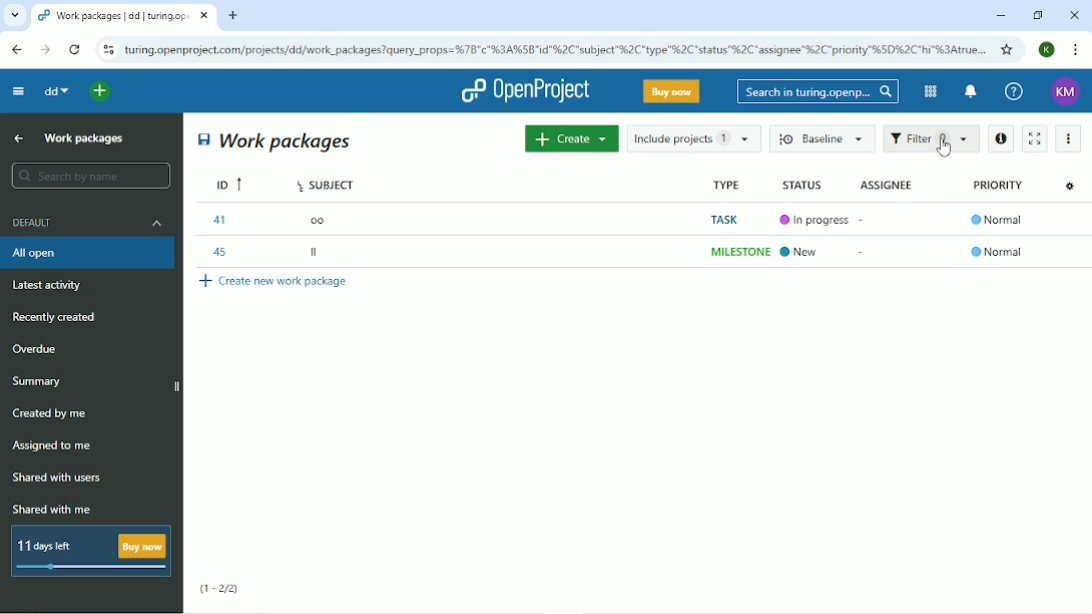 This screenshot has width=1092, height=614. I want to click on Default, so click(89, 222).